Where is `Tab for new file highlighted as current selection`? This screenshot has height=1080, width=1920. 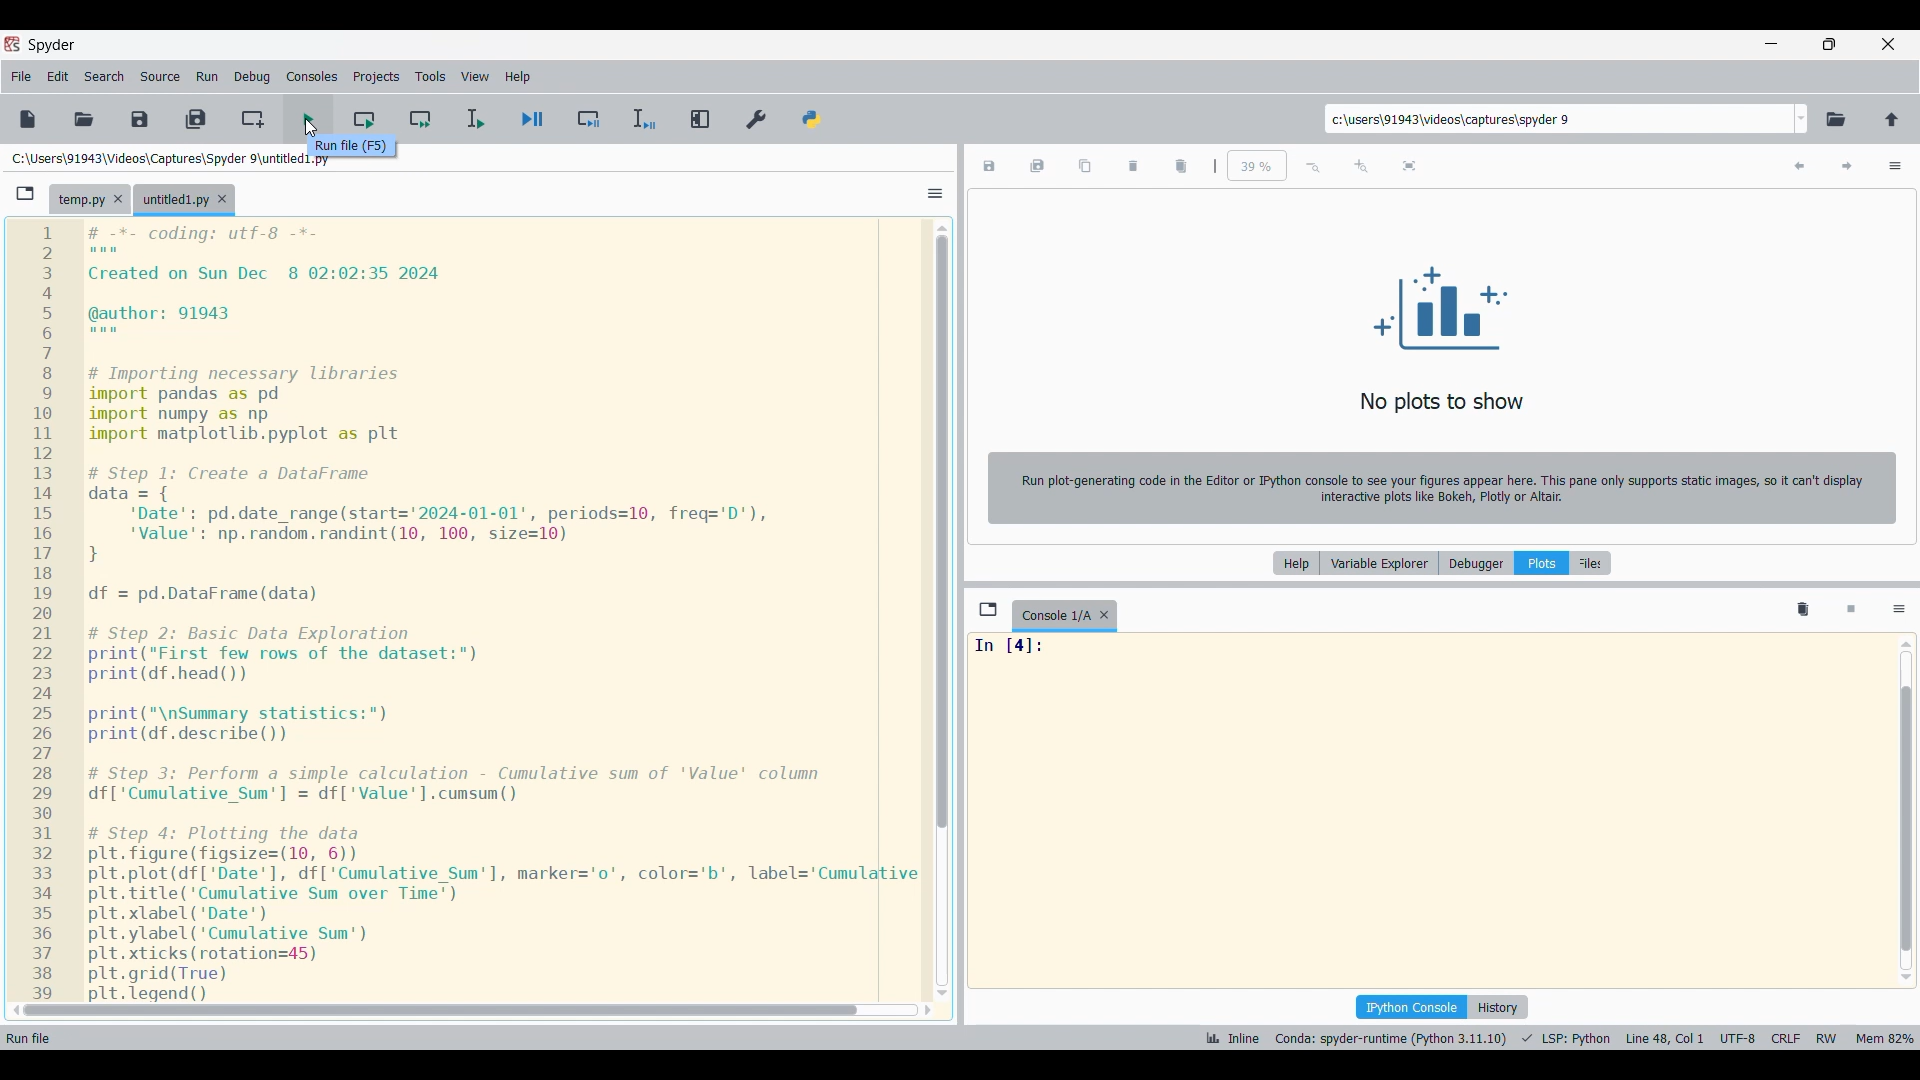
Tab for new file highlighted as current selection is located at coordinates (171, 198).